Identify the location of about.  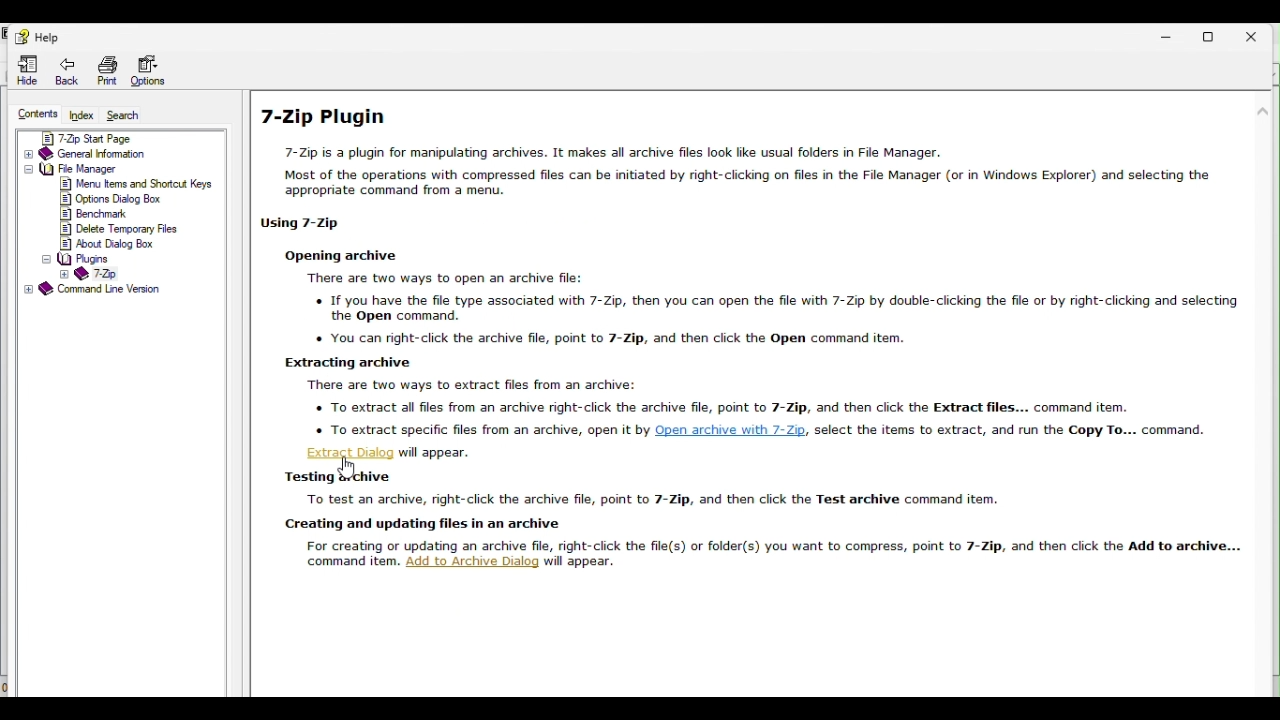
(110, 243).